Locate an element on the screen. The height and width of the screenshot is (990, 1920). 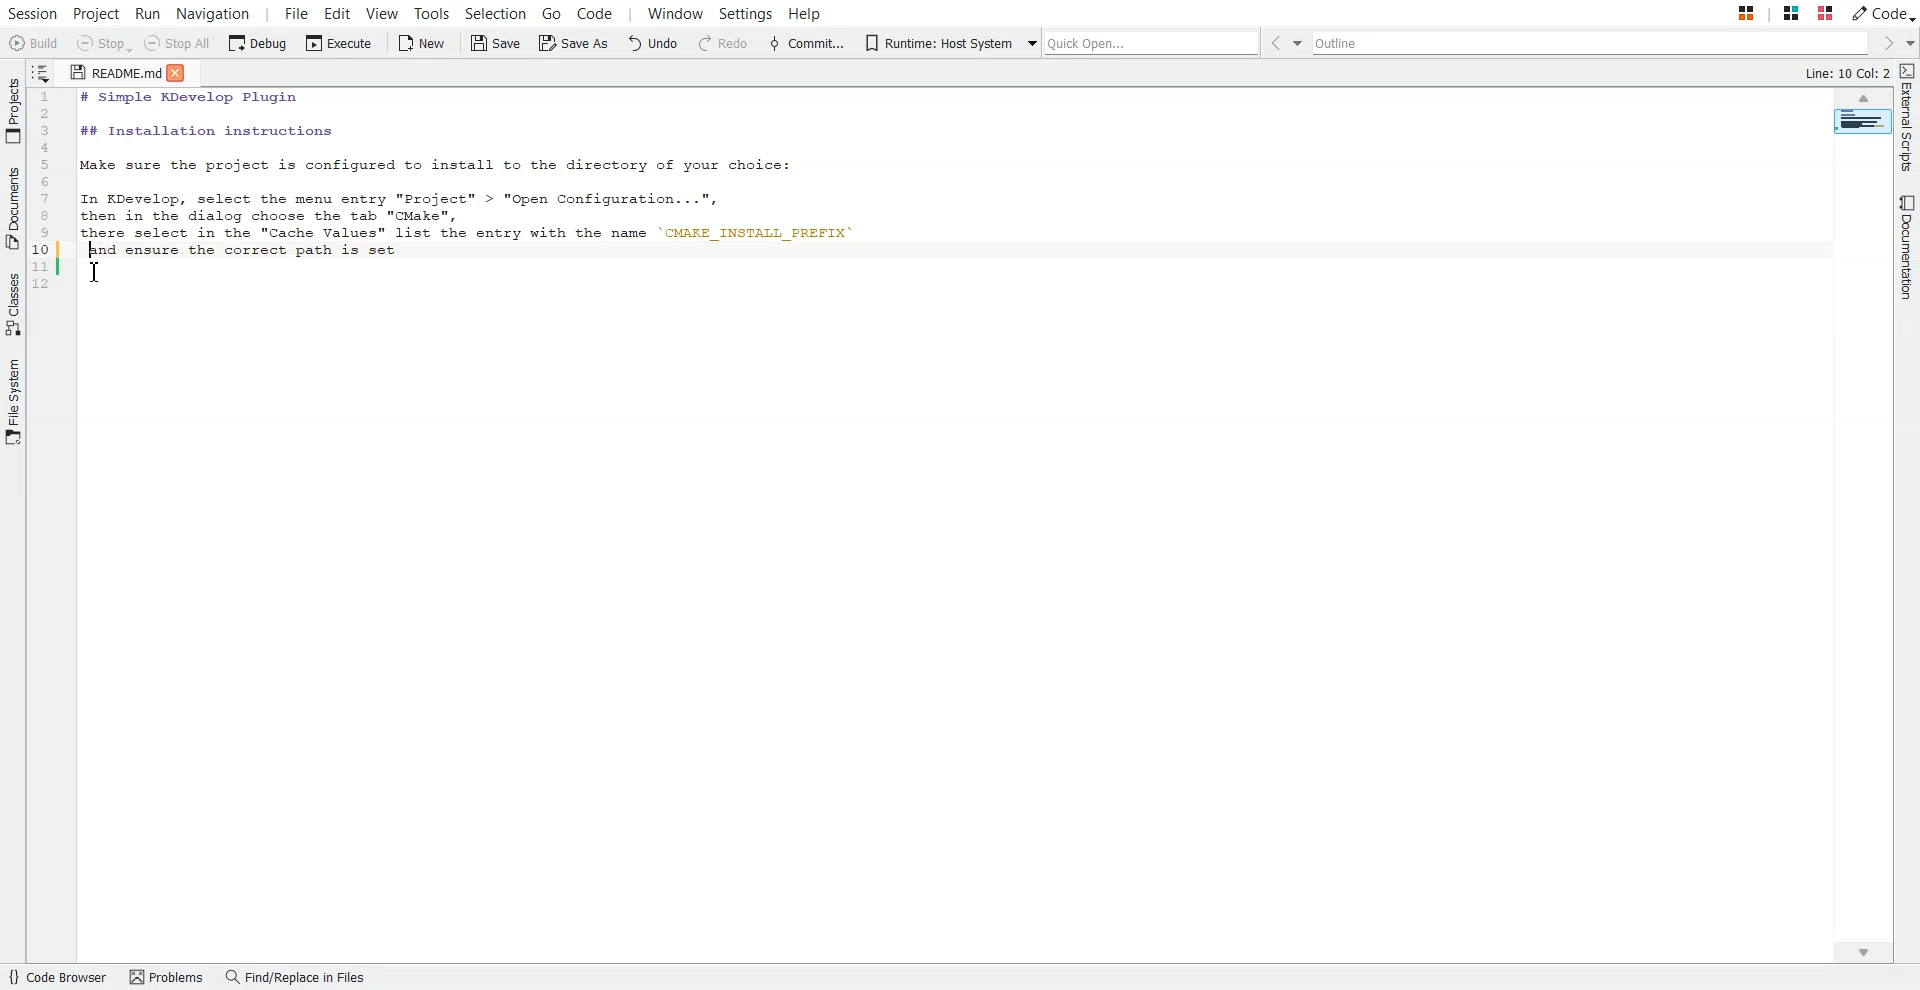
Line: 10 Col: 2 is located at coordinates (1848, 71).